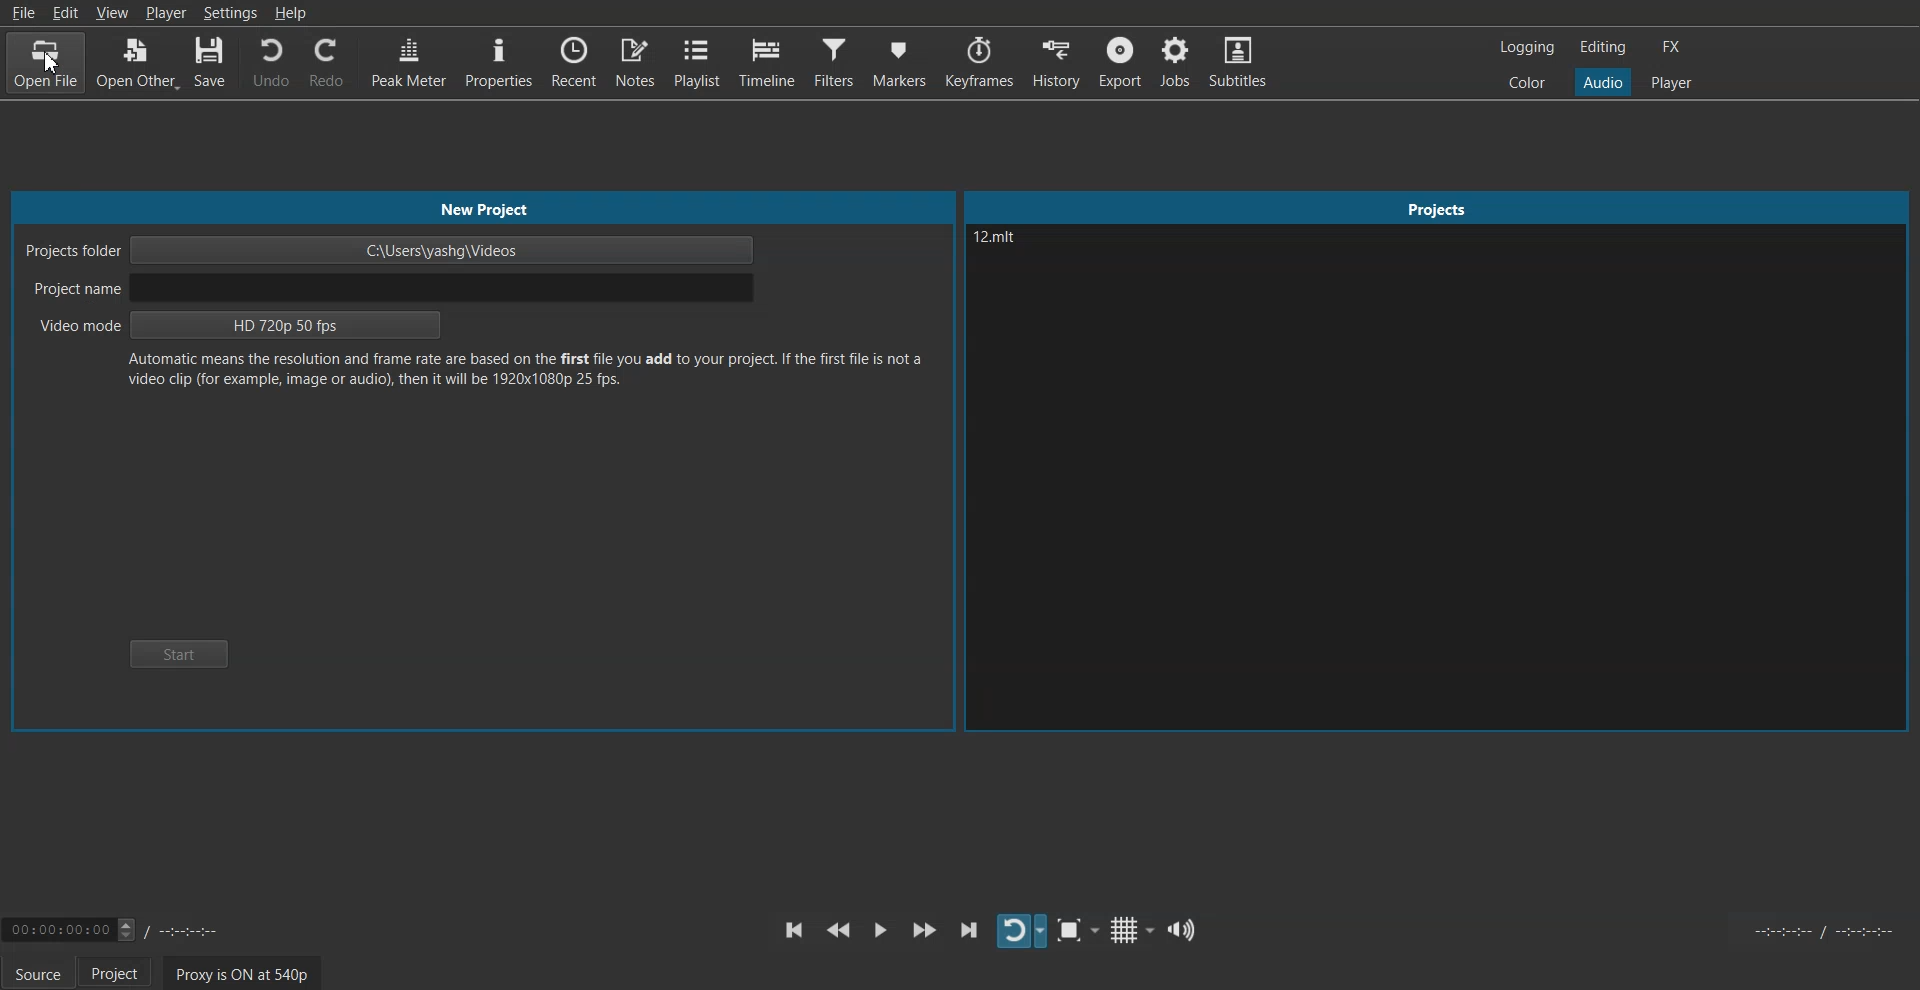 The width and height of the screenshot is (1920, 990). What do you see at coordinates (1176, 62) in the screenshot?
I see `Jobs` at bounding box center [1176, 62].